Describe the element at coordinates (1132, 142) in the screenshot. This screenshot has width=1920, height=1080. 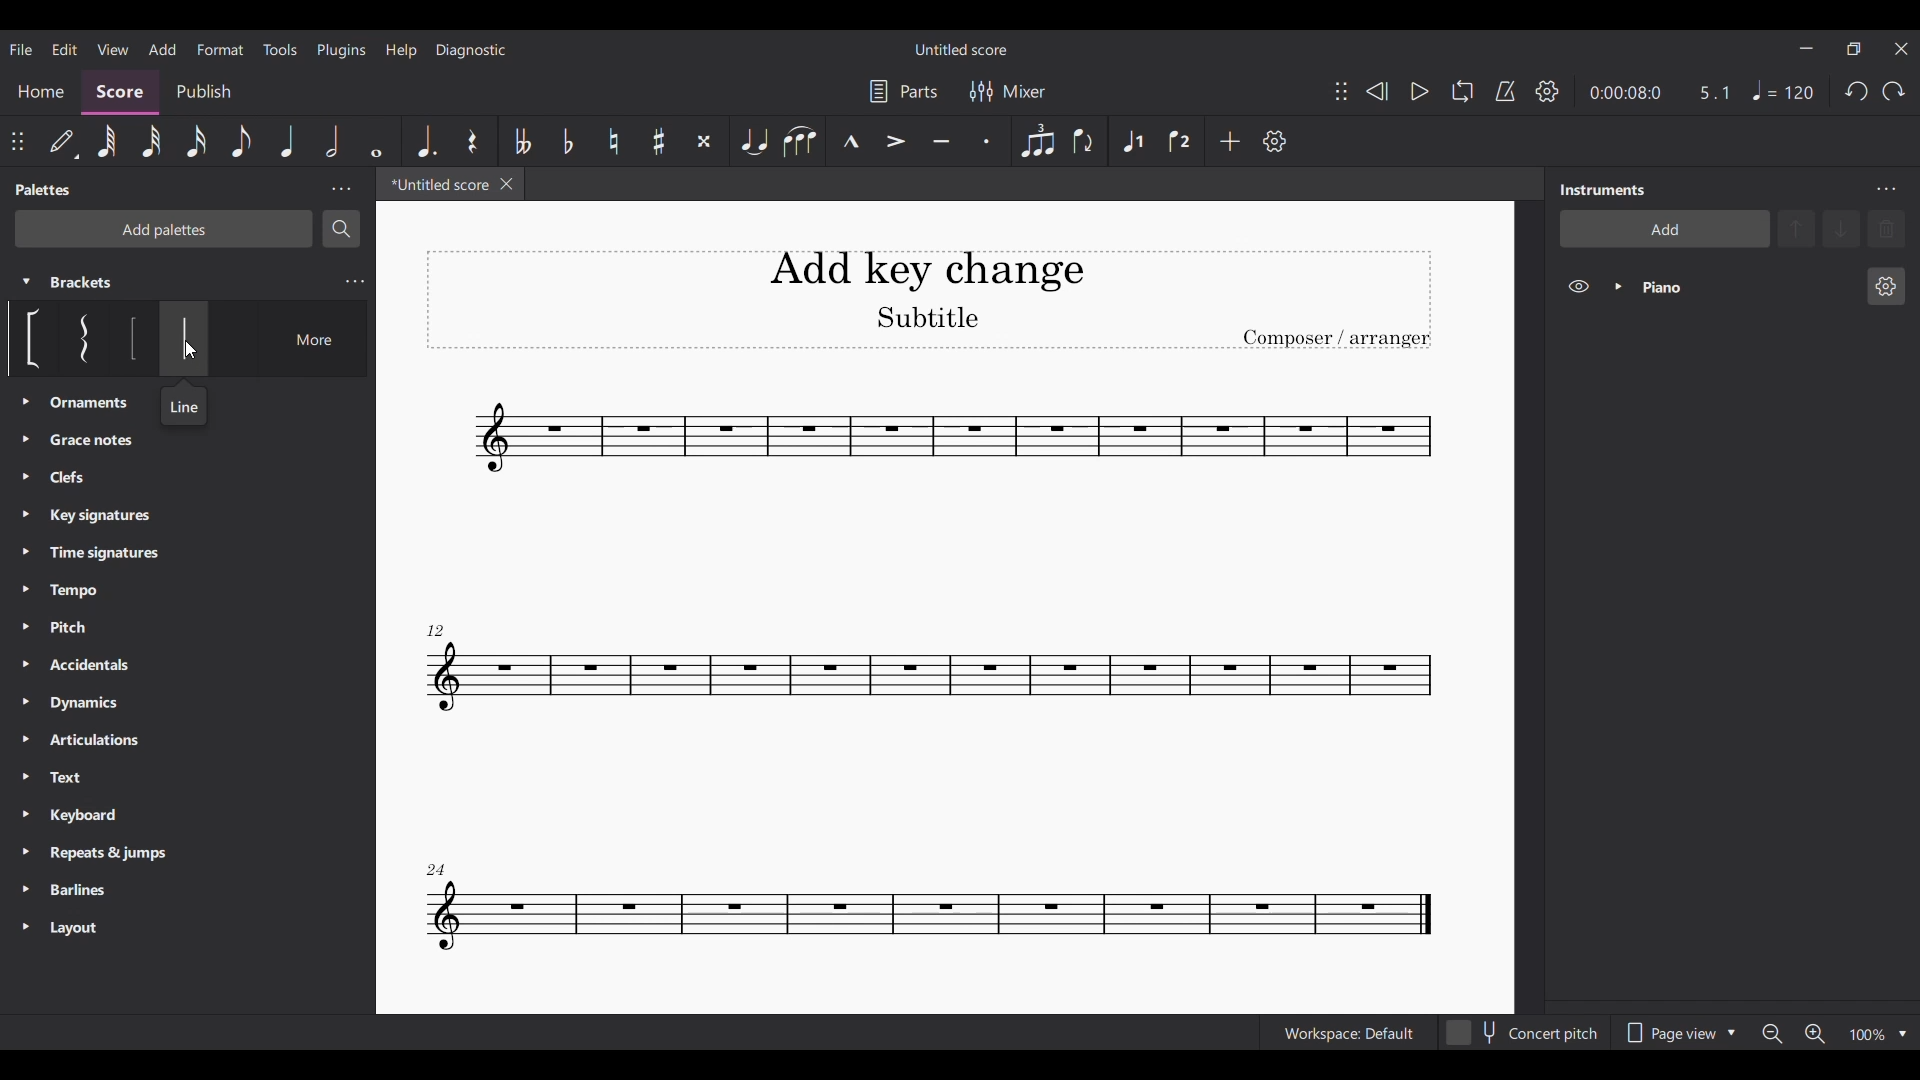
I see `Voice 1` at that location.